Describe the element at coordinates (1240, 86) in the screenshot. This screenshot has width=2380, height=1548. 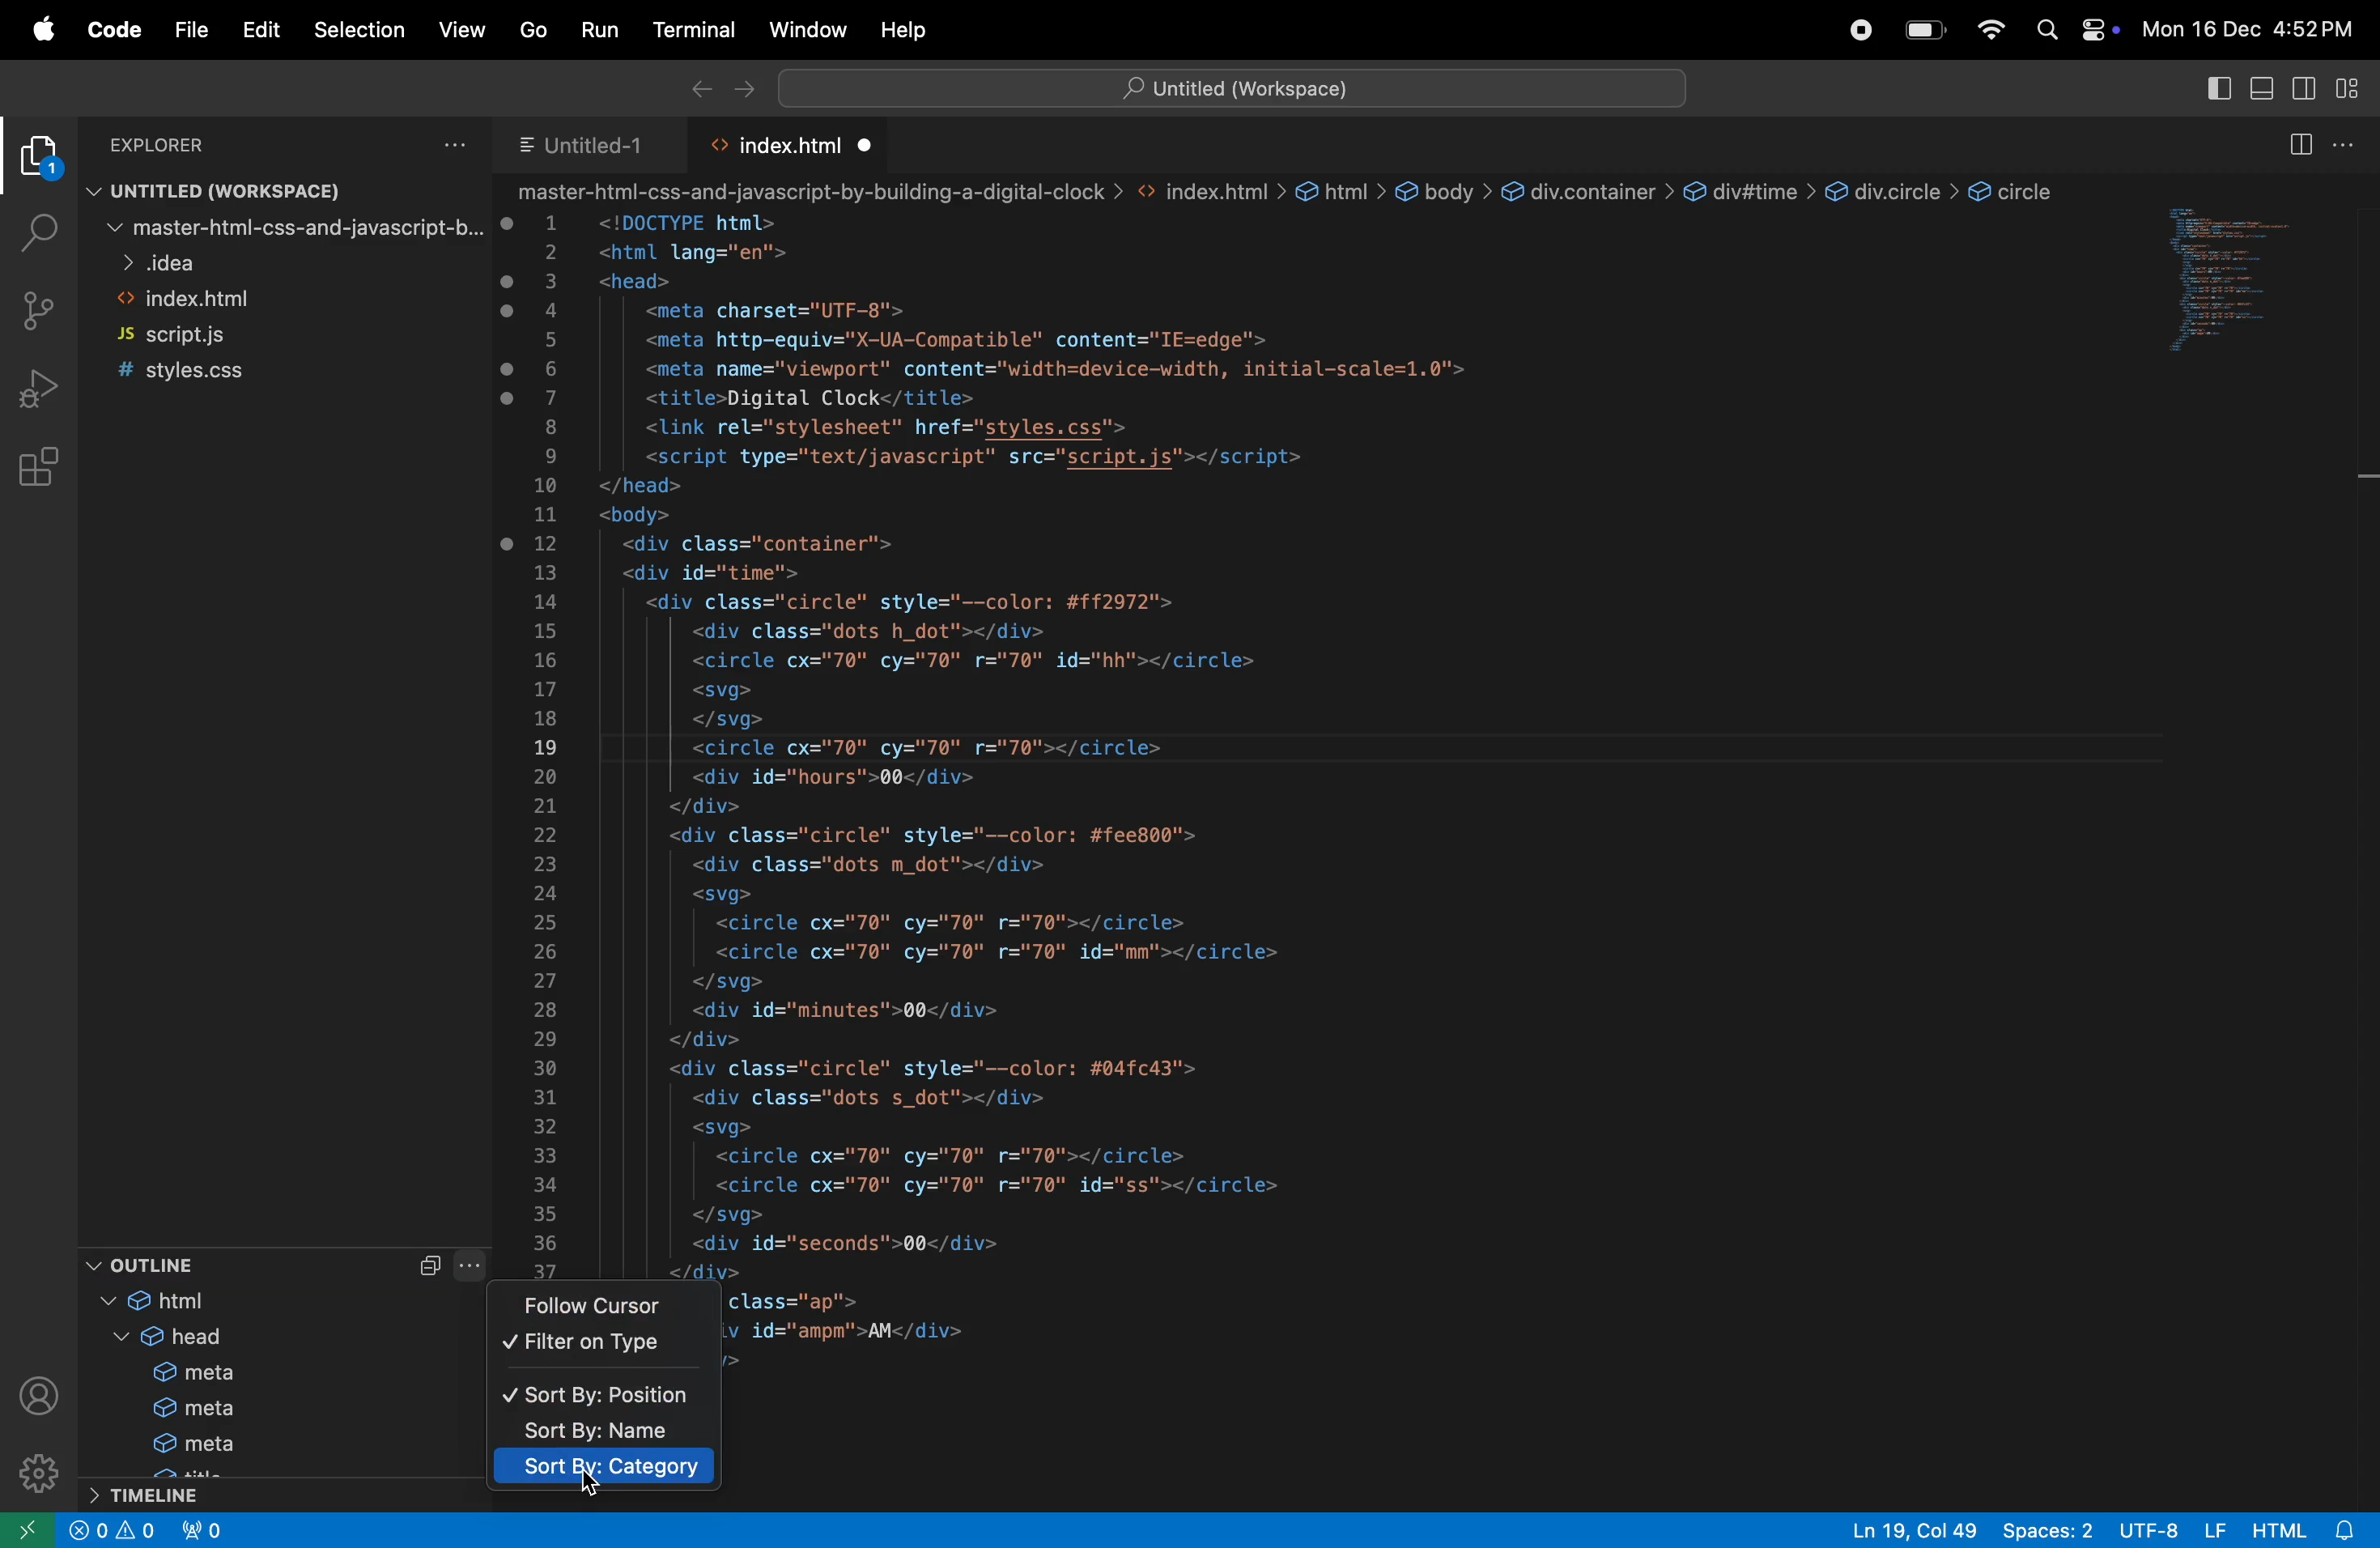
I see `search bar` at that location.